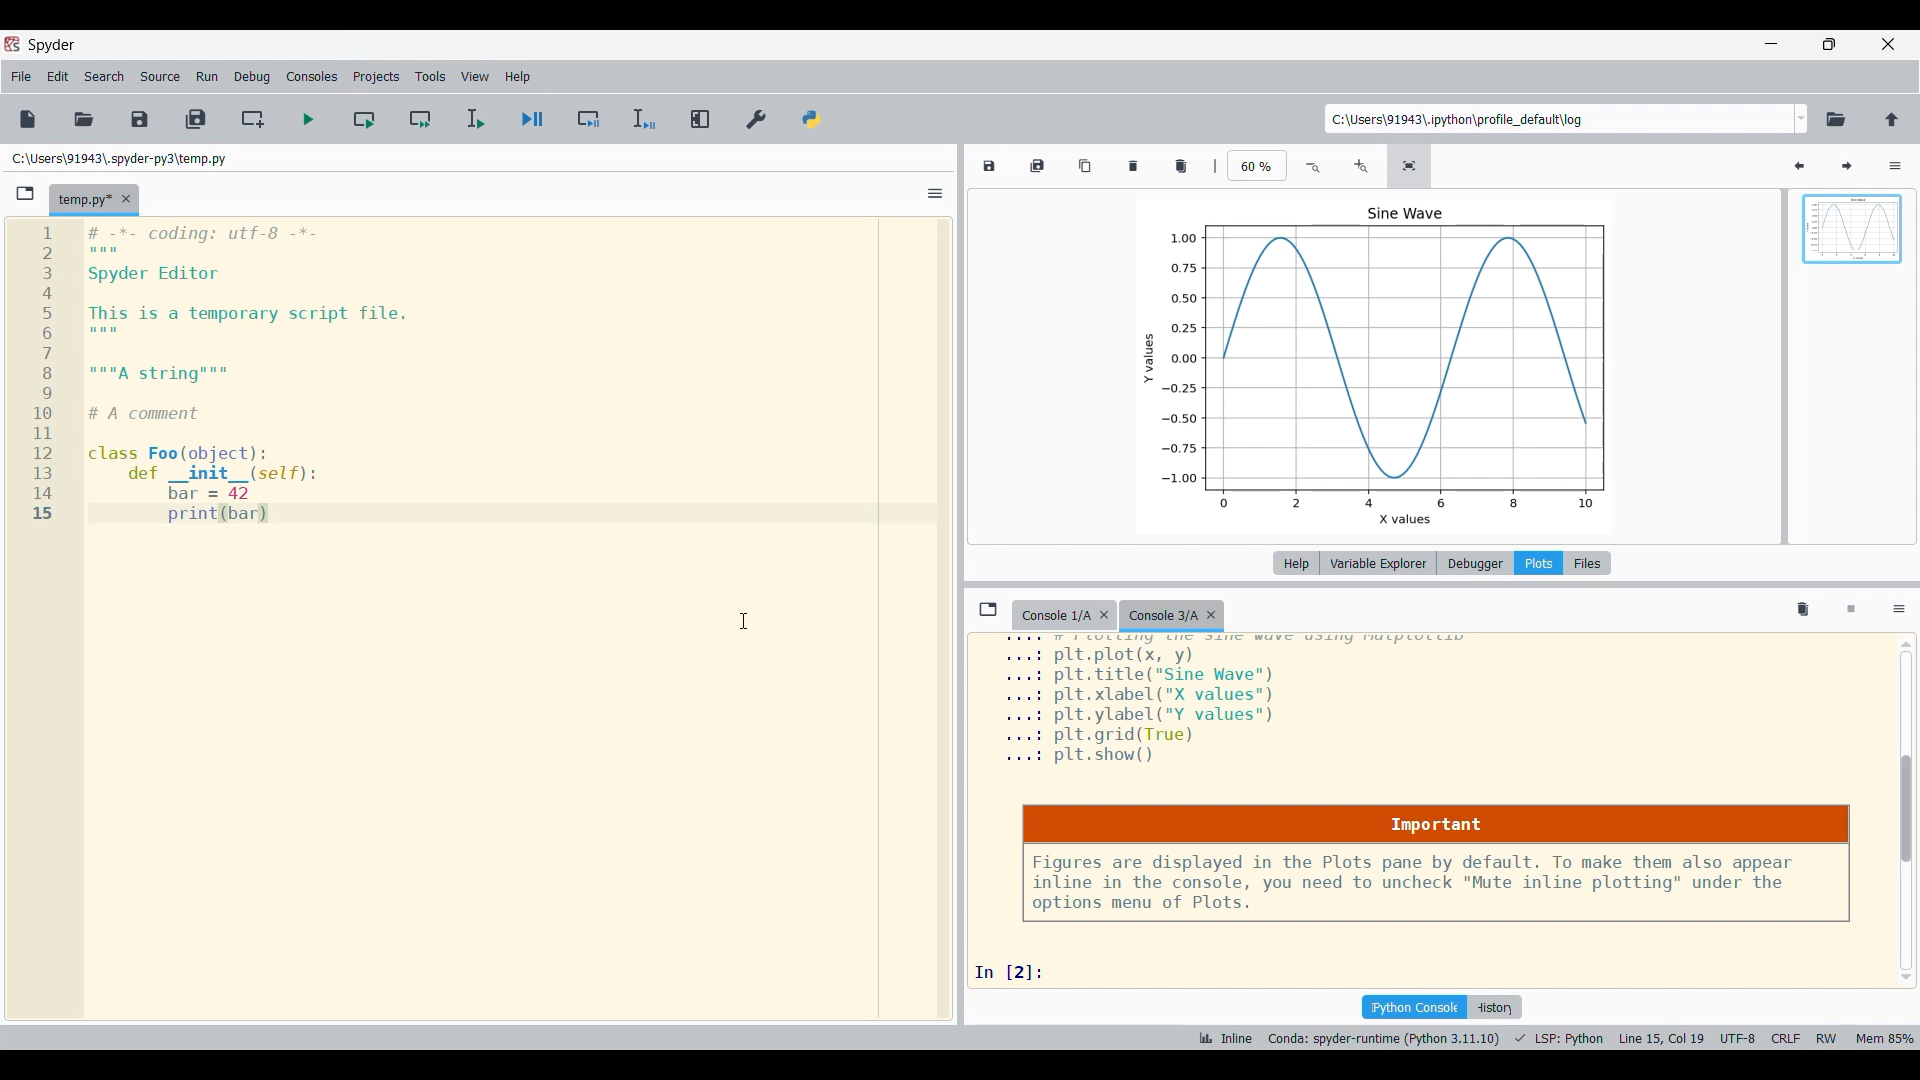 The width and height of the screenshot is (1920, 1080). What do you see at coordinates (1802, 118) in the screenshot?
I see `Location options` at bounding box center [1802, 118].